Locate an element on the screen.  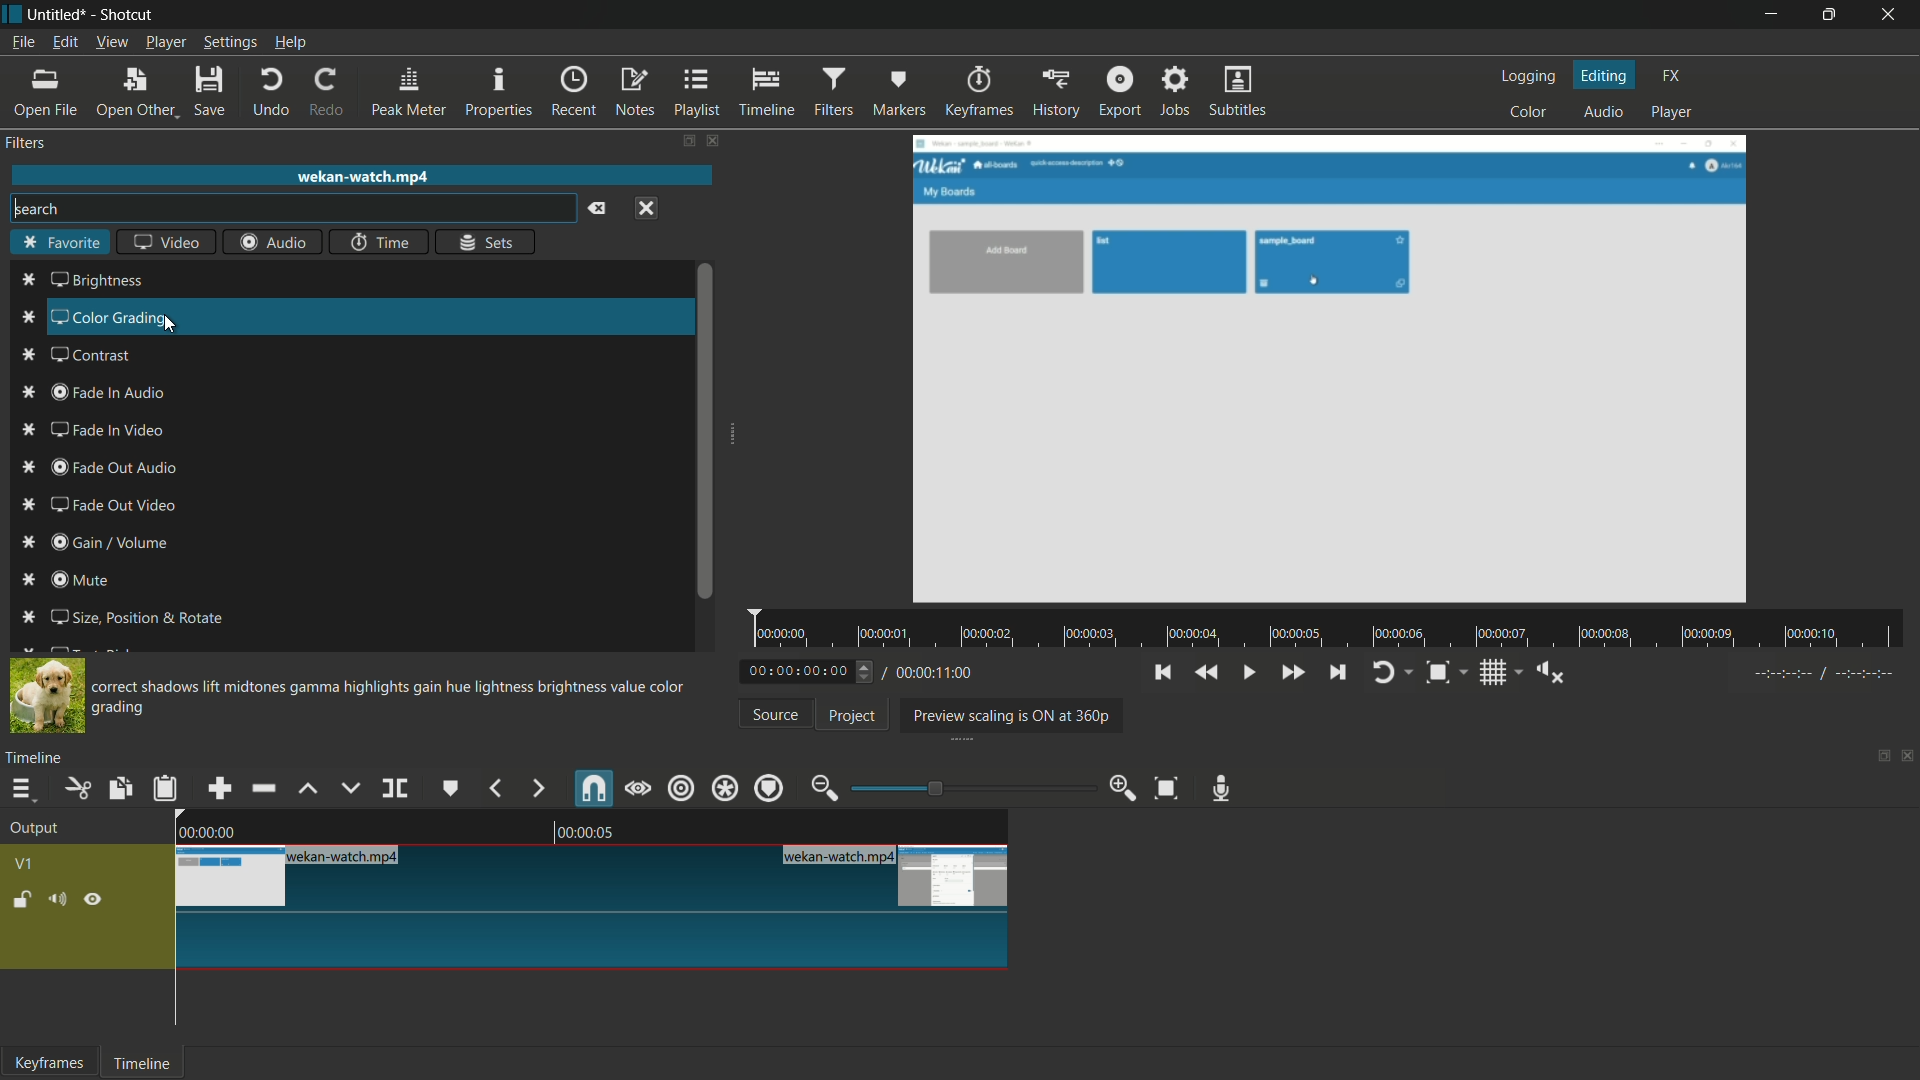
change layout is located at coordinates (688, 141).